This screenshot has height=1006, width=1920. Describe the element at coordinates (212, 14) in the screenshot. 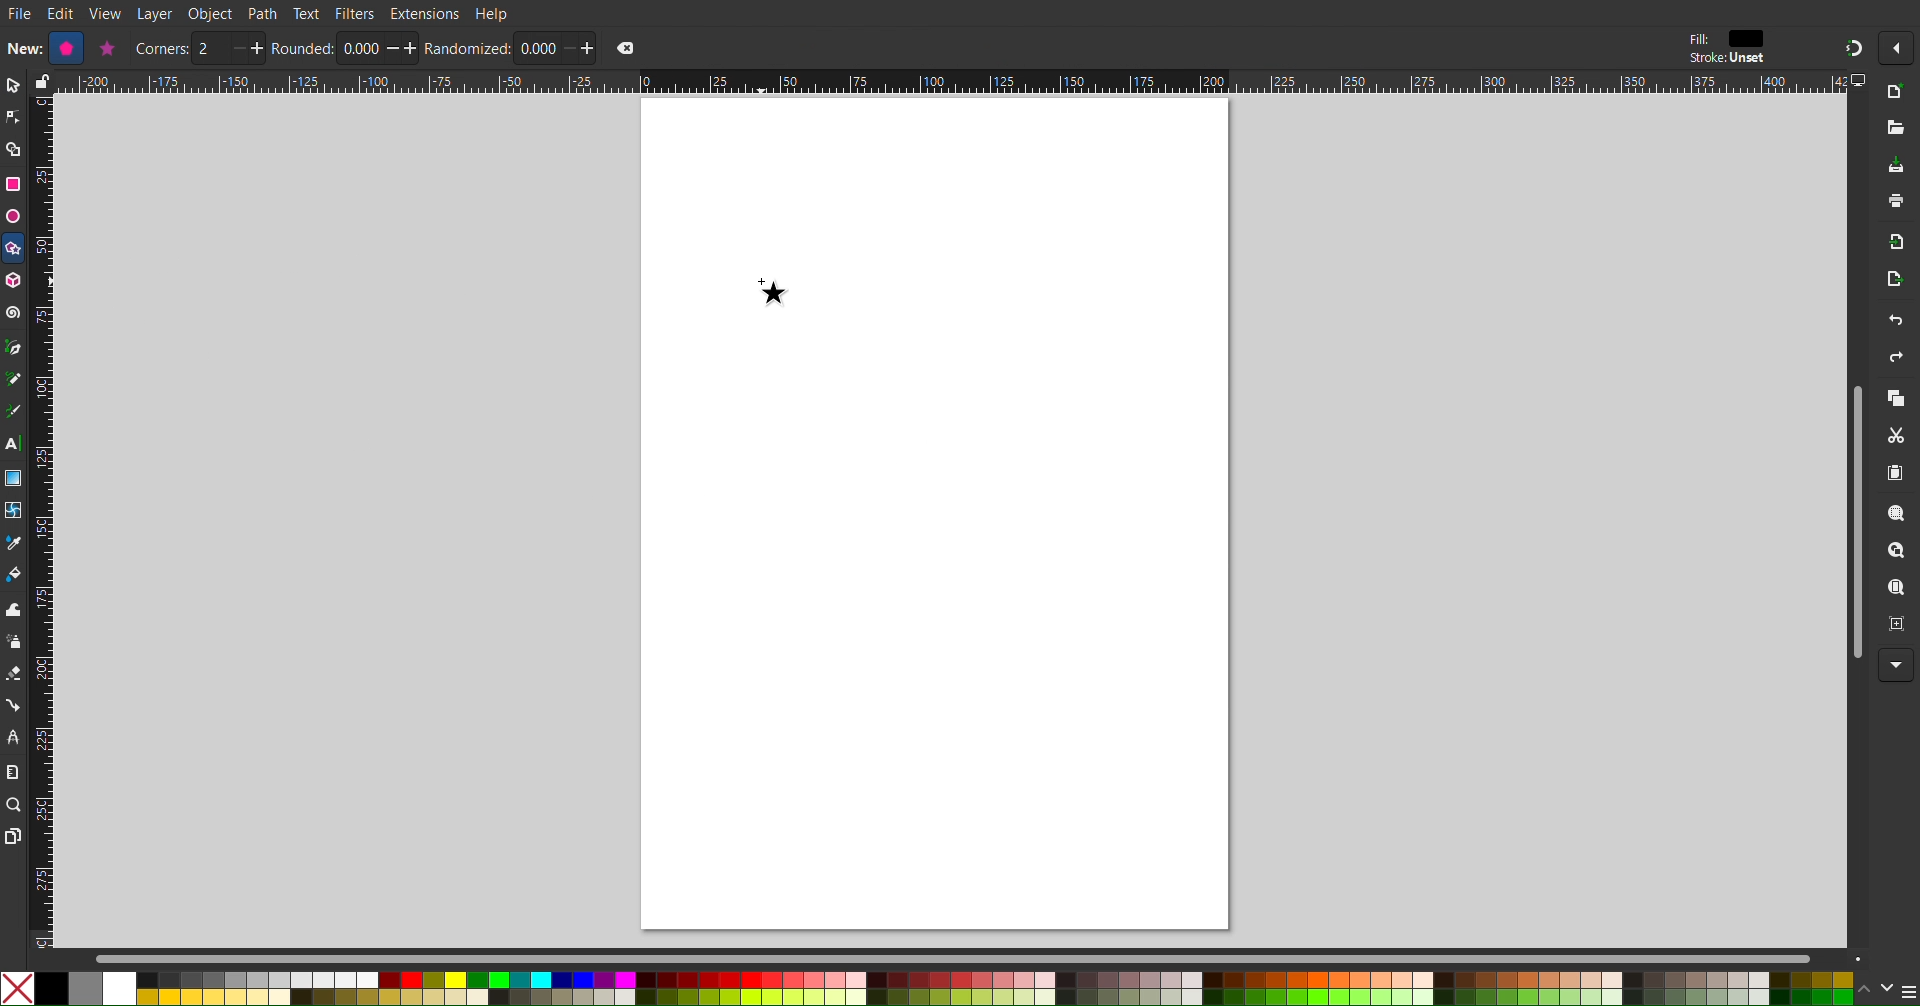

I see `Object` at that location.